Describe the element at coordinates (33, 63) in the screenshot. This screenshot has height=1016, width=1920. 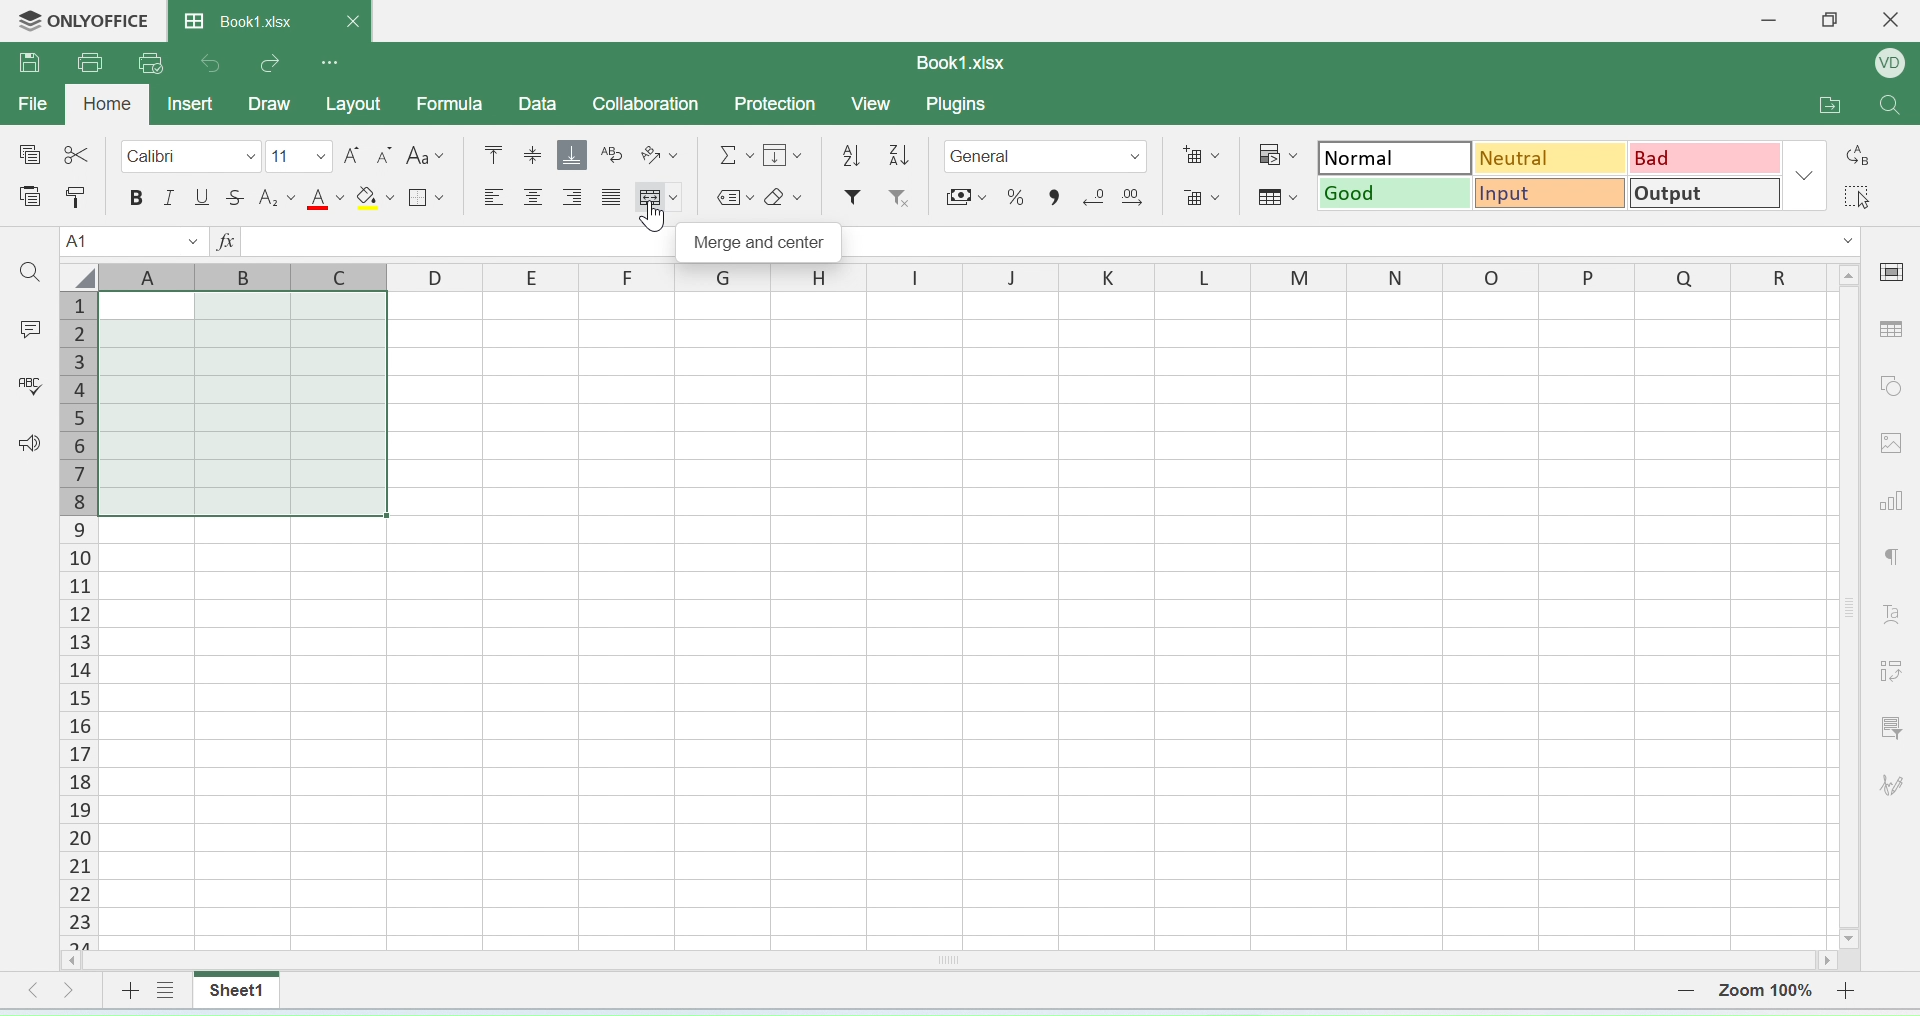
I see `save` at that location.